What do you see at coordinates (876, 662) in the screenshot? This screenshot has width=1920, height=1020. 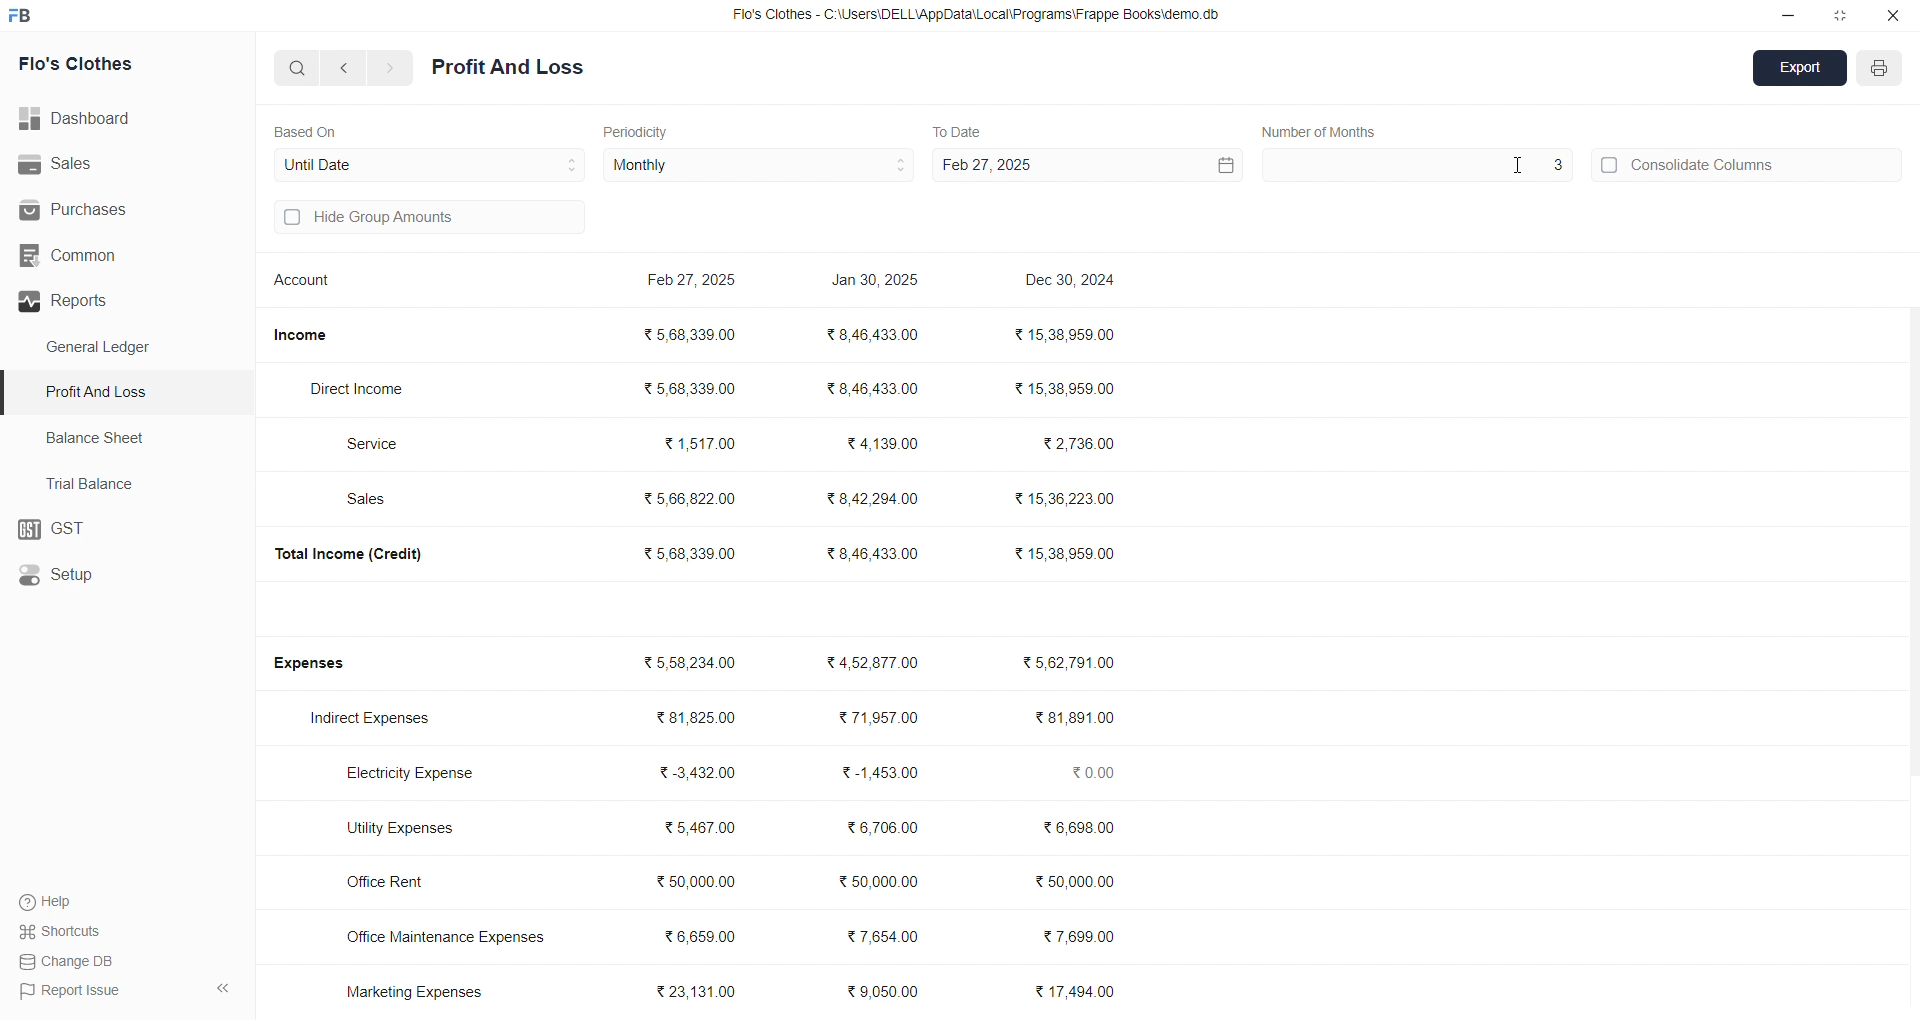 I see `₹4,52,877.00` at bounding box center [876, 662].